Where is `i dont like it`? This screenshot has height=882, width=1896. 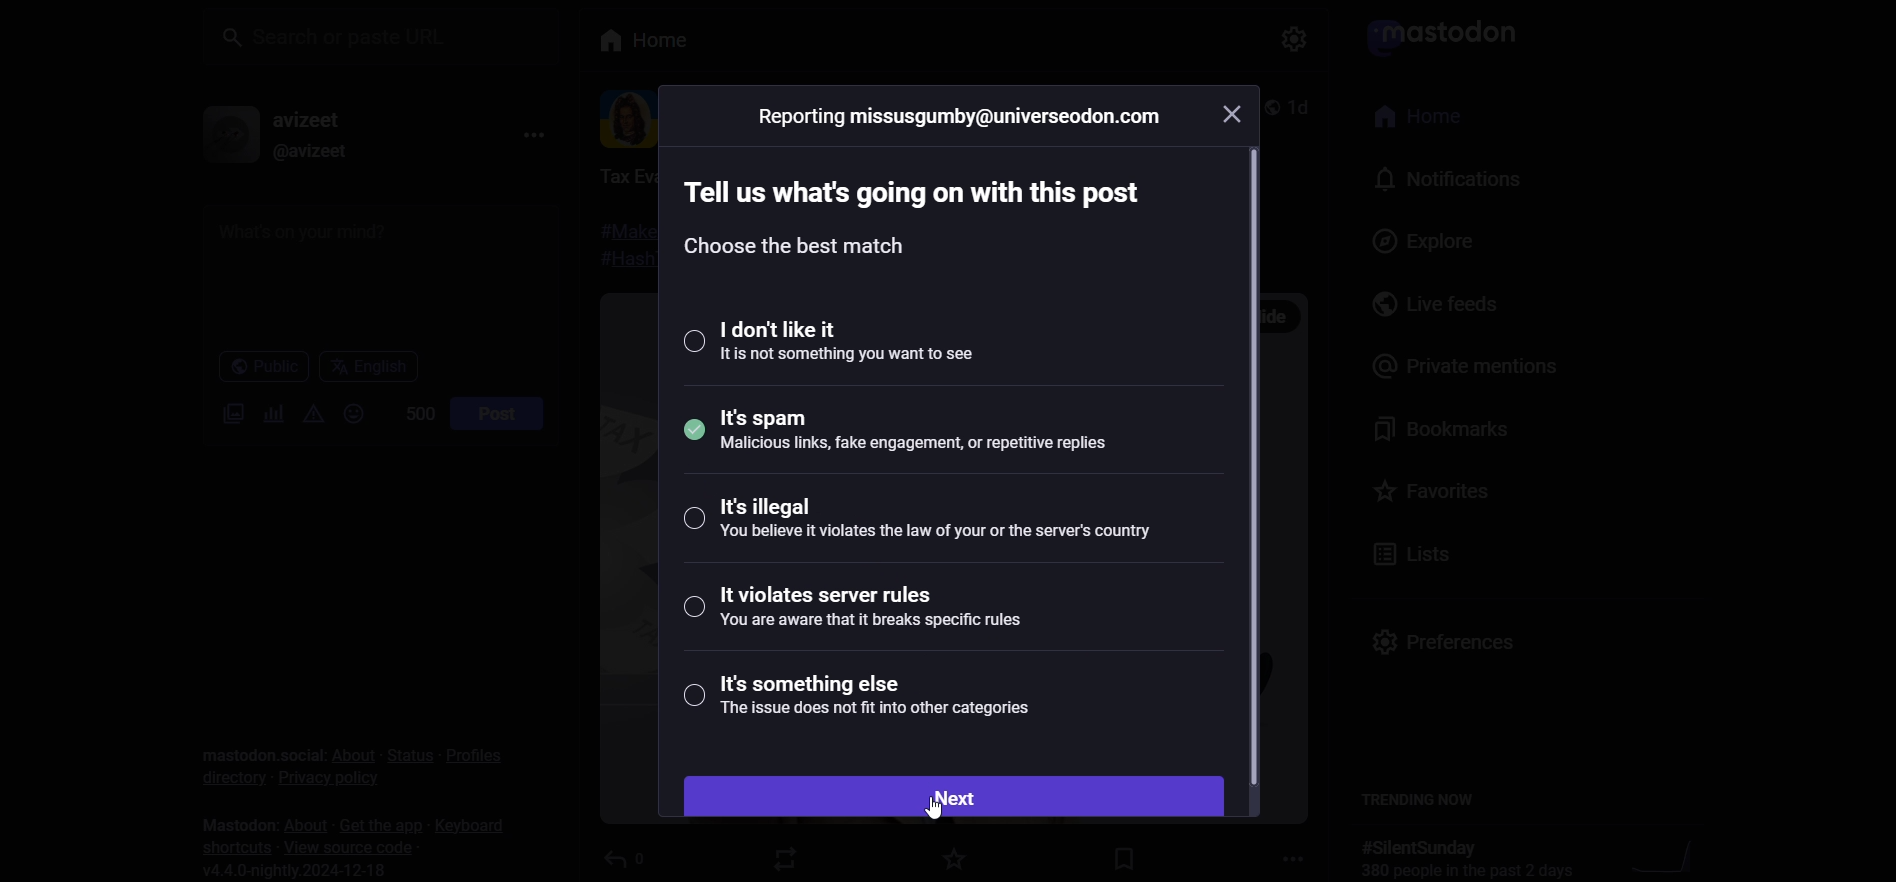 i dont like it is located at coordinates (850, 339).